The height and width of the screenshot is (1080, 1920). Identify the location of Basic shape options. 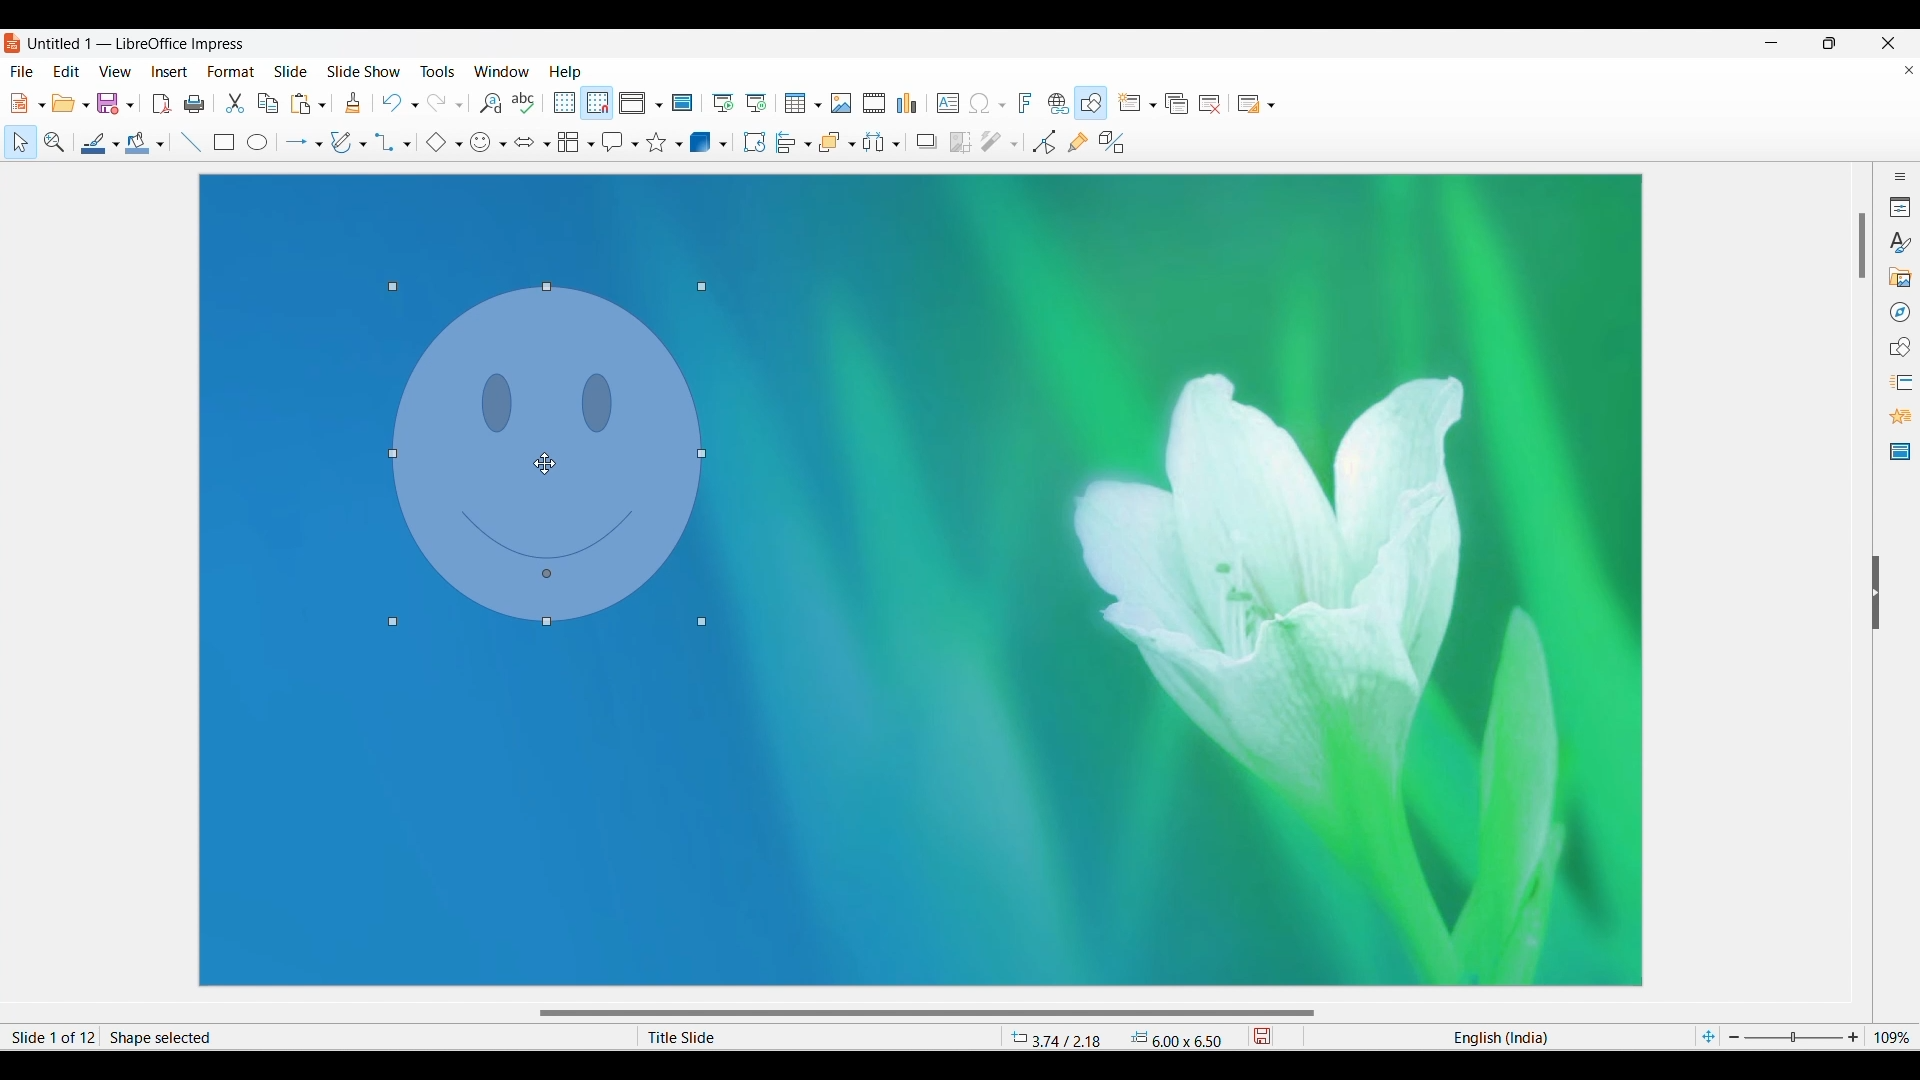
(459, 144).